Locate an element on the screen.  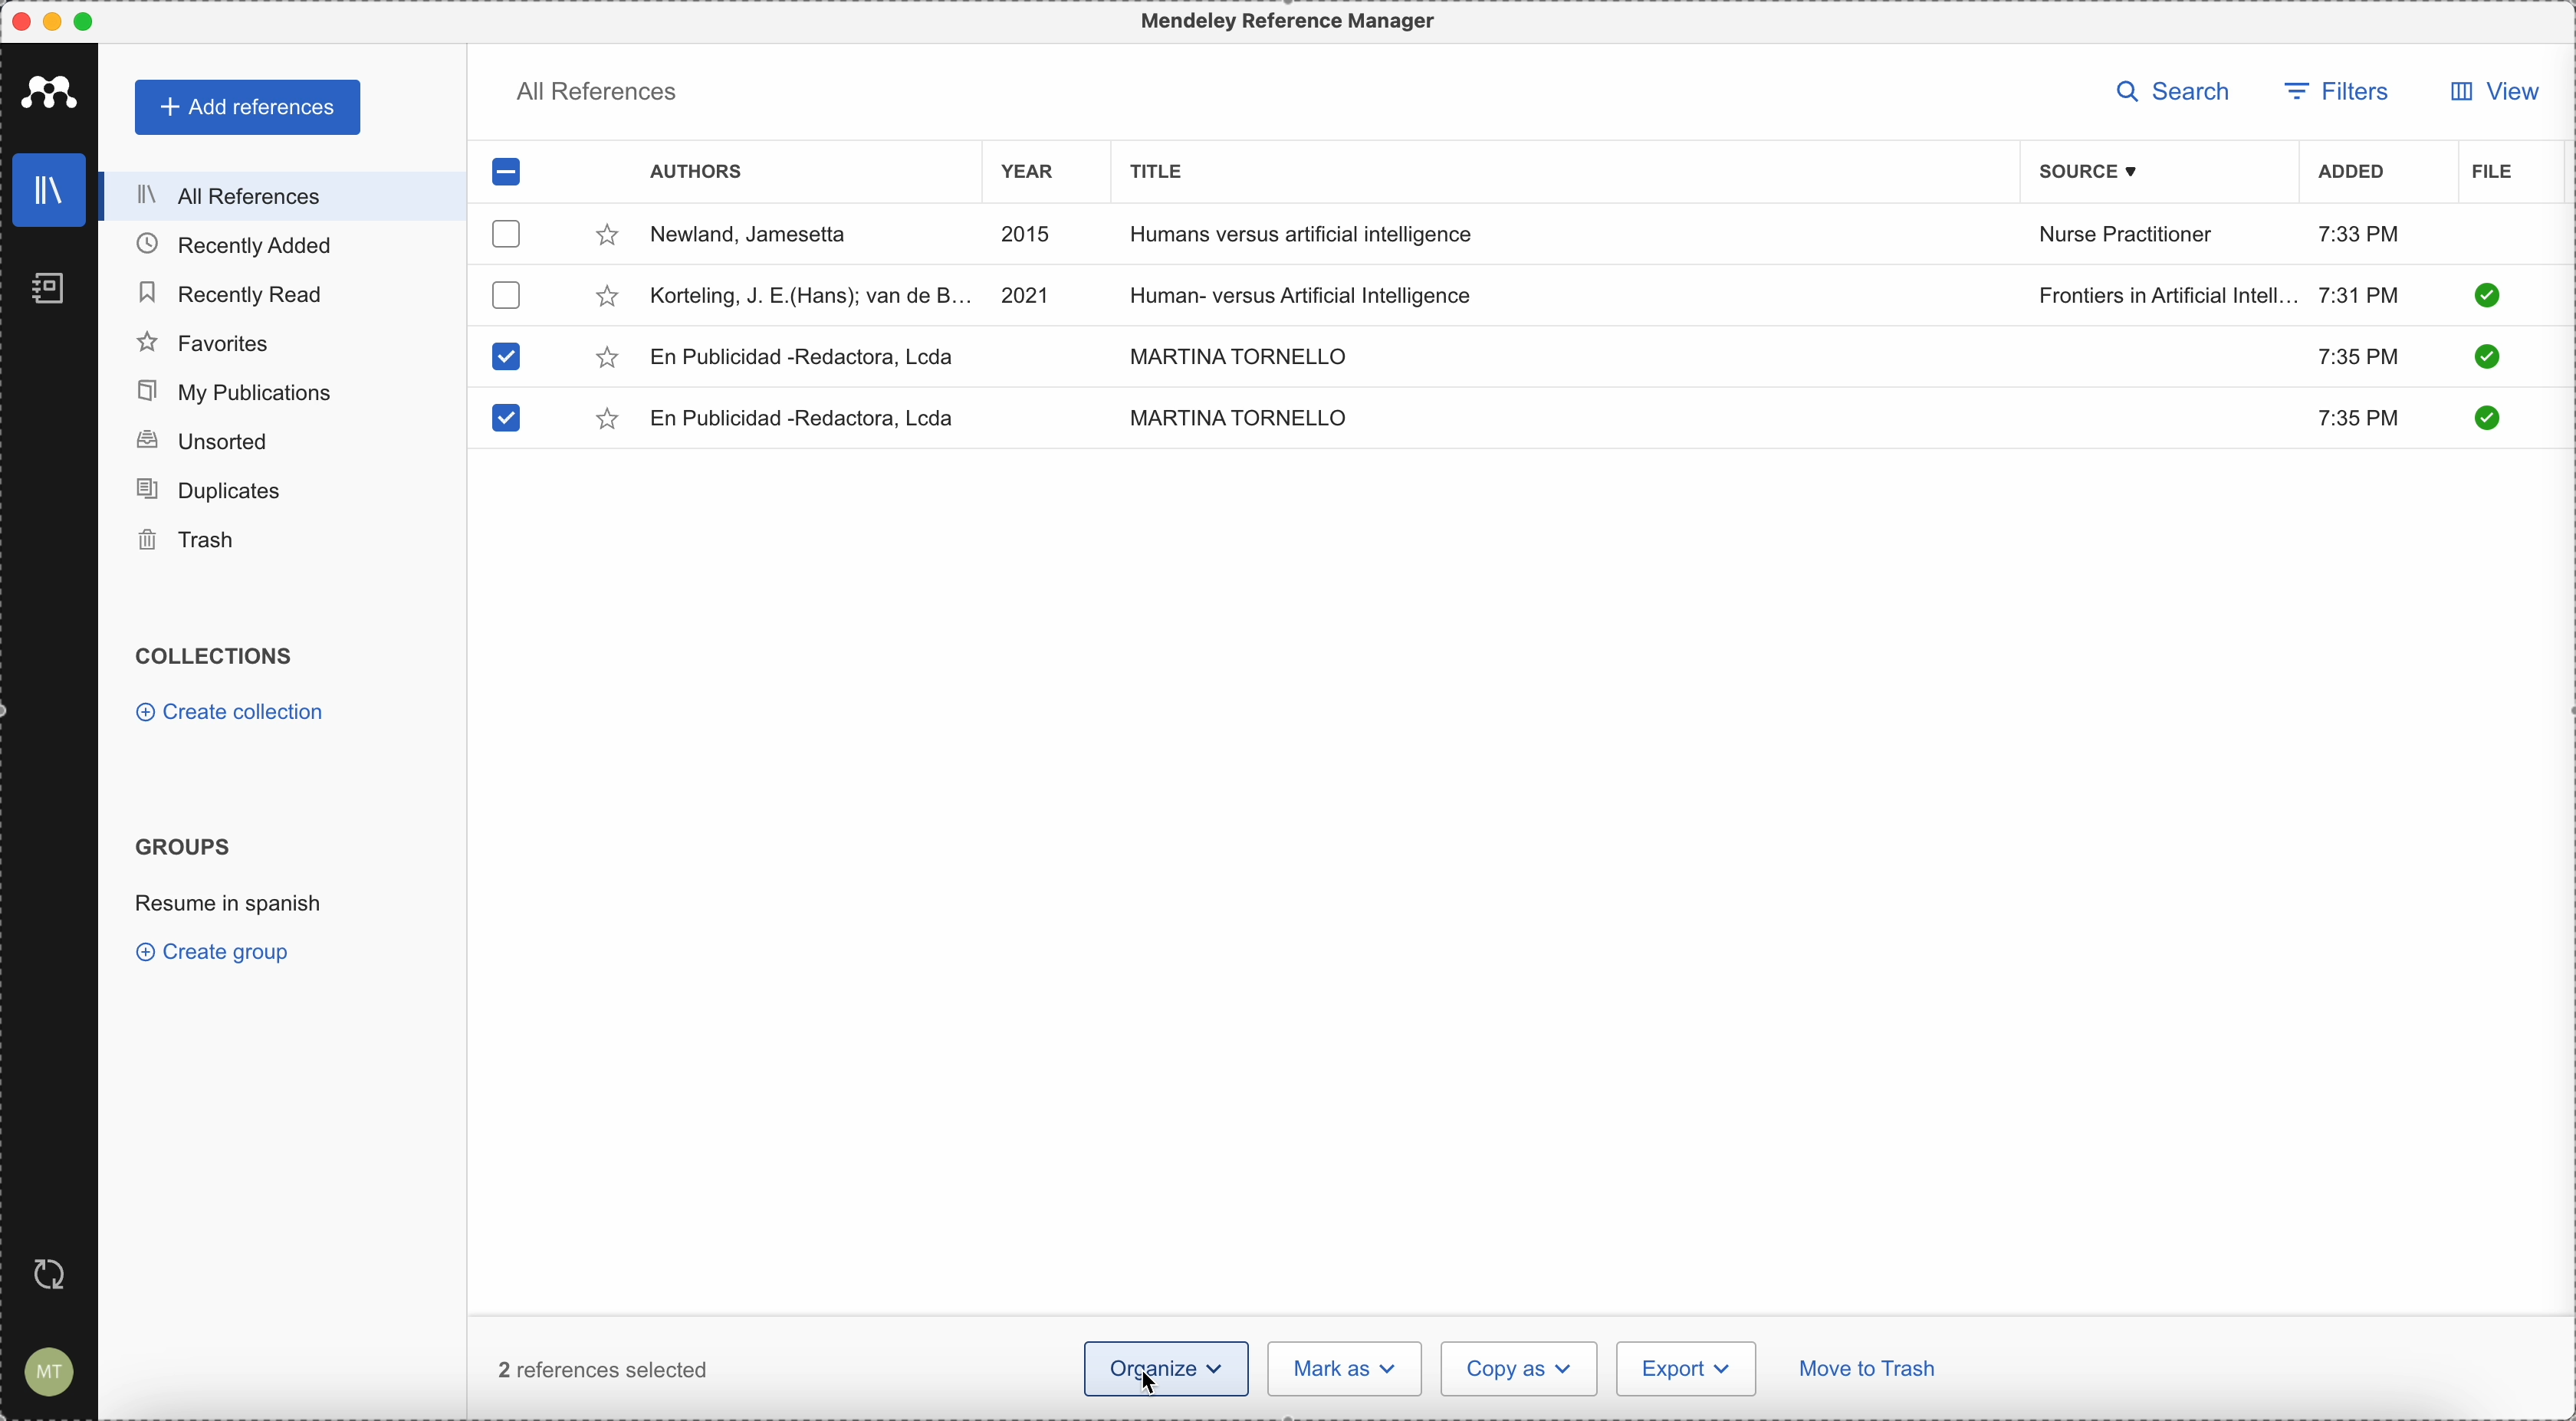
minimize is located at coordinates (57, 23).